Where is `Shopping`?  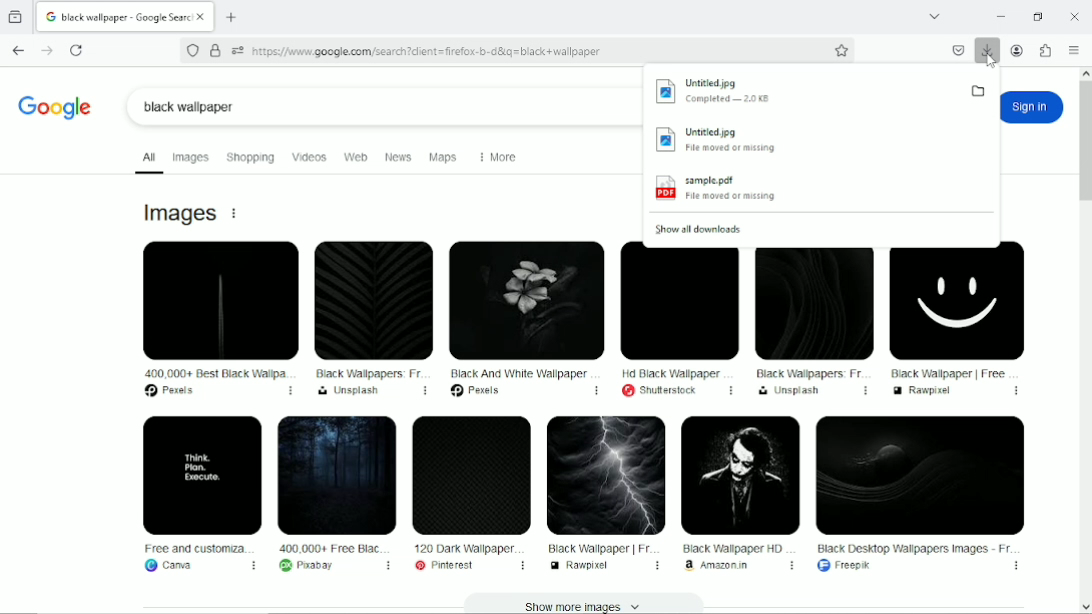
Shopping is located at coordinates (249, 156).